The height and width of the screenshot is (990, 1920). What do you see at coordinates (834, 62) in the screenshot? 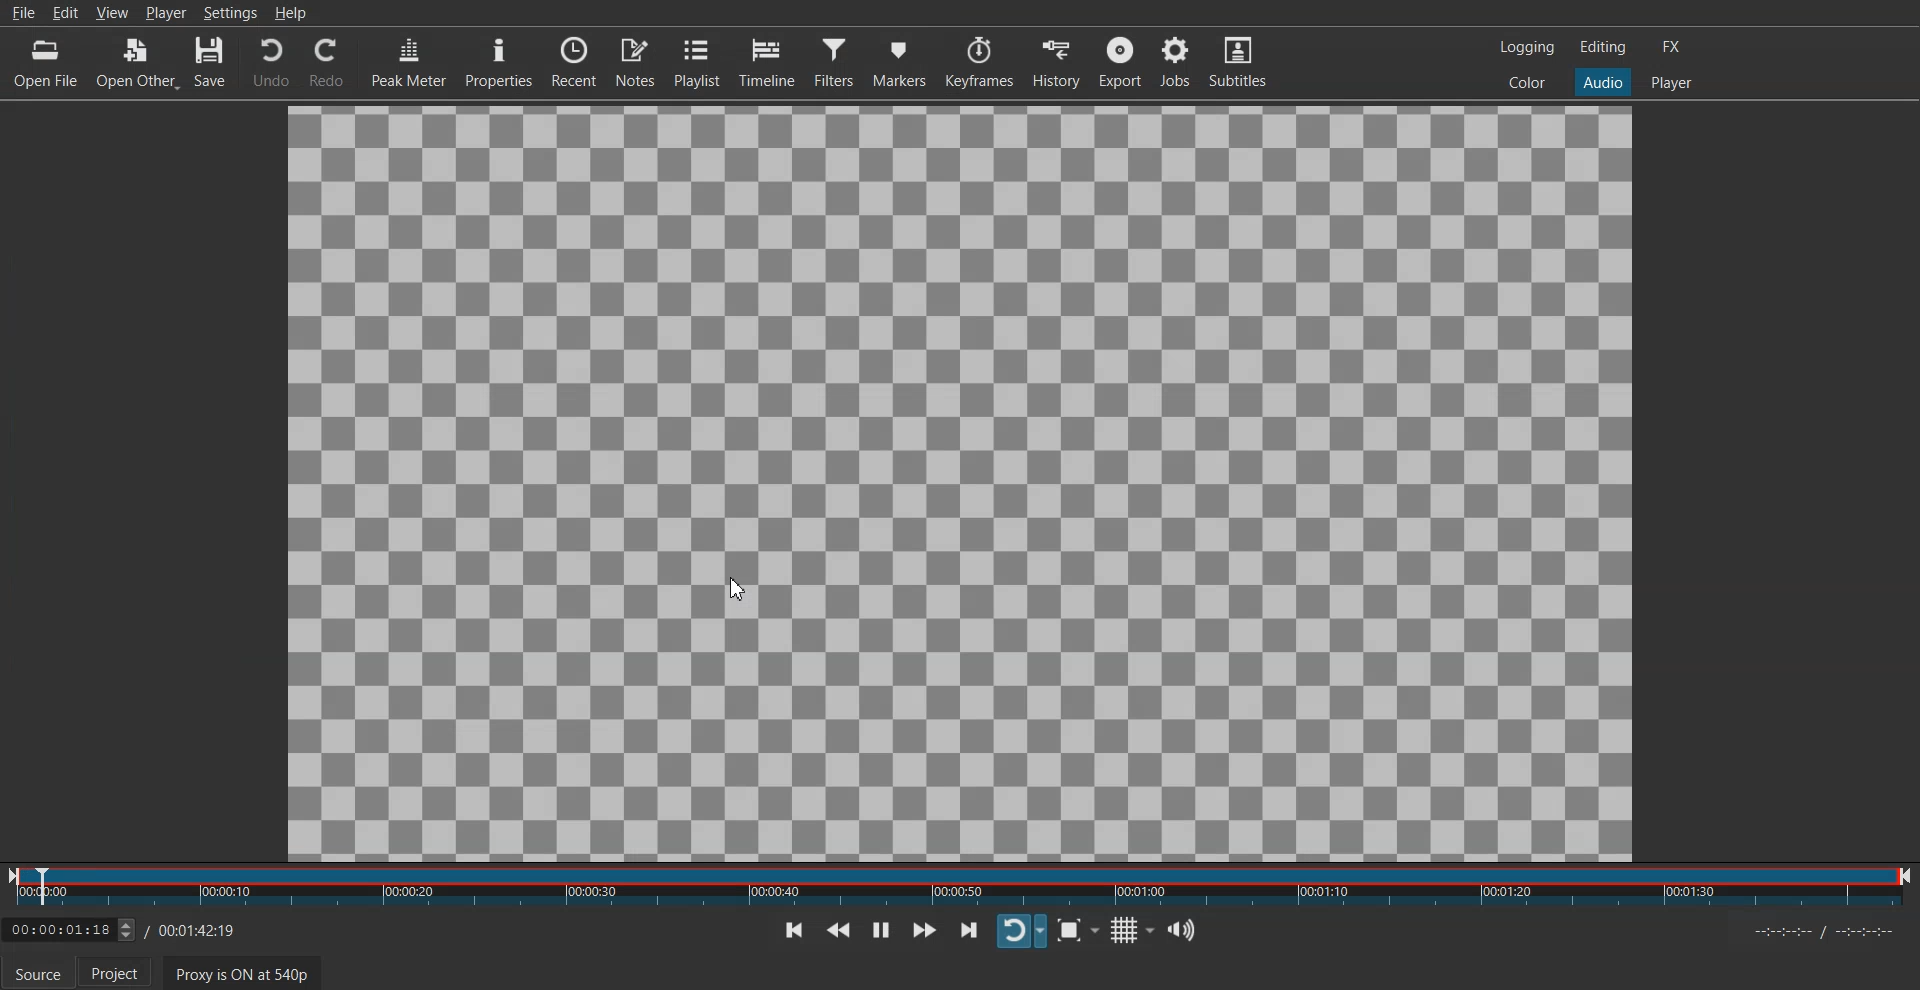
I see `Filter` at bounding box center [834, 62].